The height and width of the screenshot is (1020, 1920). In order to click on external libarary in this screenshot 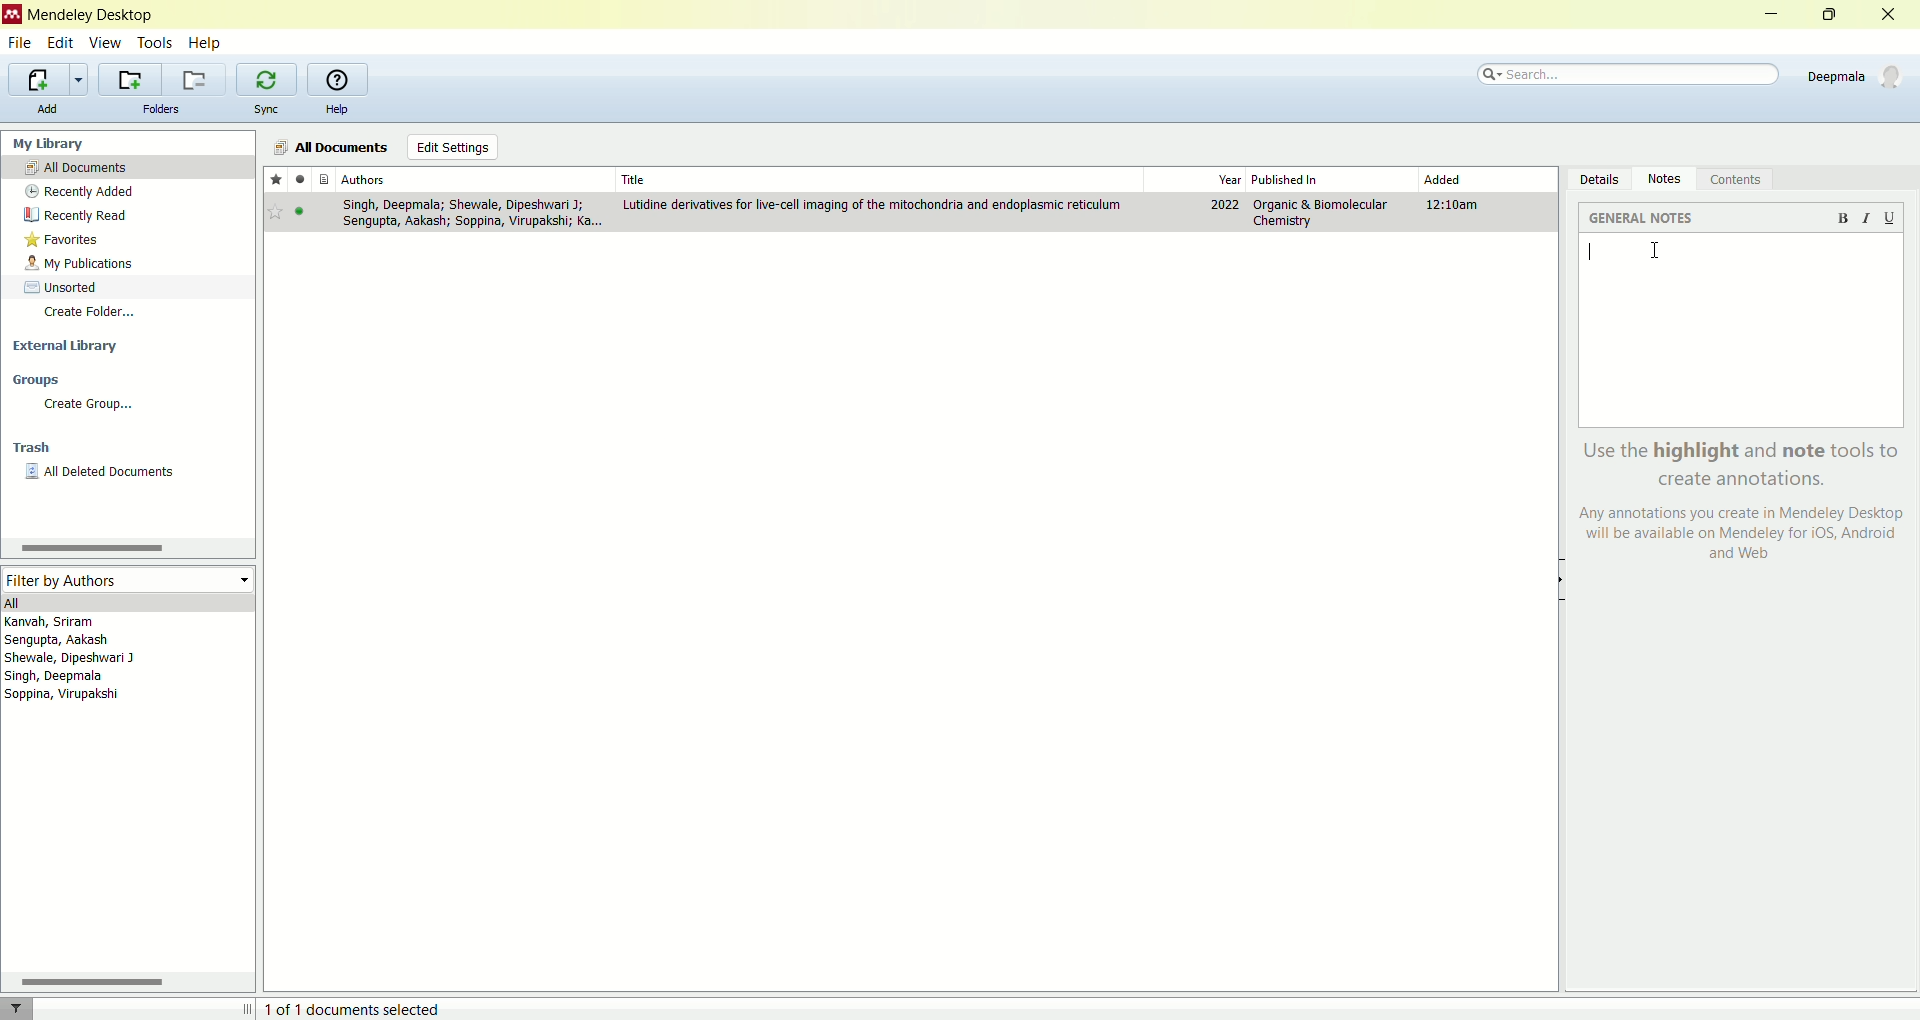, I will do `click(128, 343)`.